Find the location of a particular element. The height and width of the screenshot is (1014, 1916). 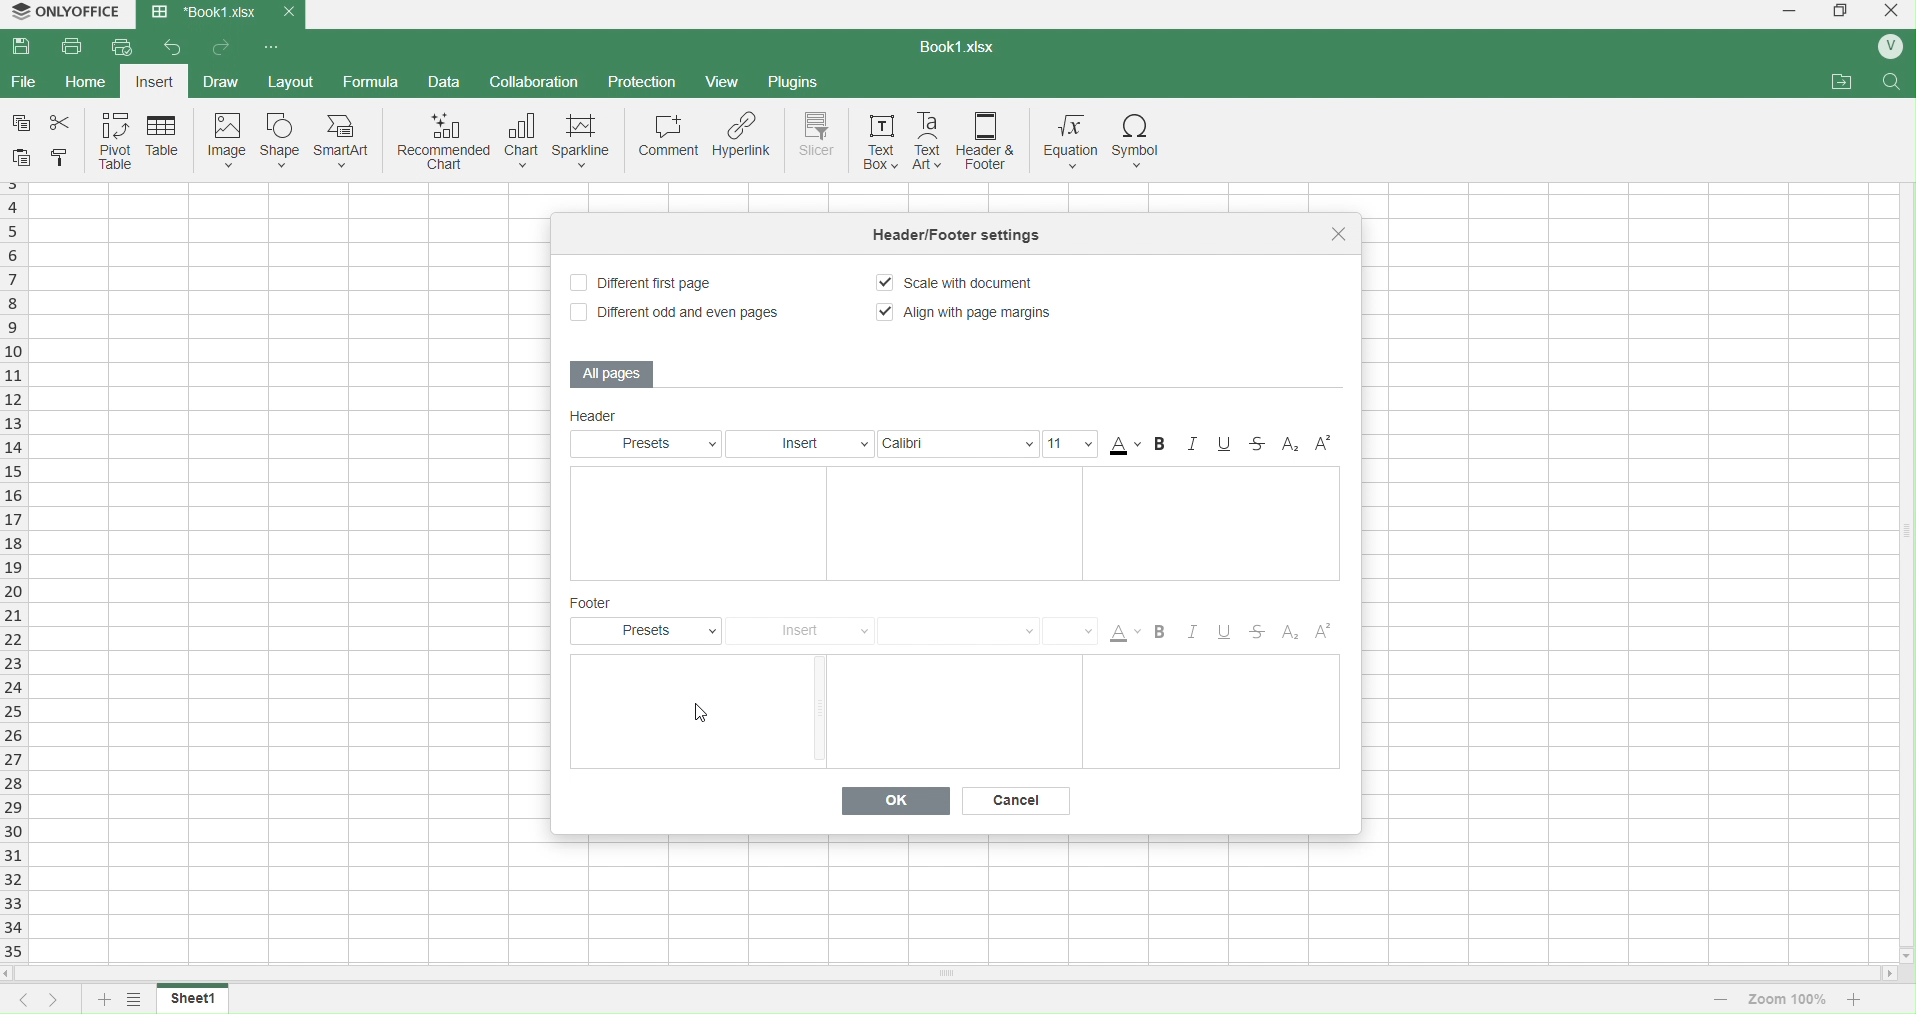

comment is located at coordinates (667, 142).